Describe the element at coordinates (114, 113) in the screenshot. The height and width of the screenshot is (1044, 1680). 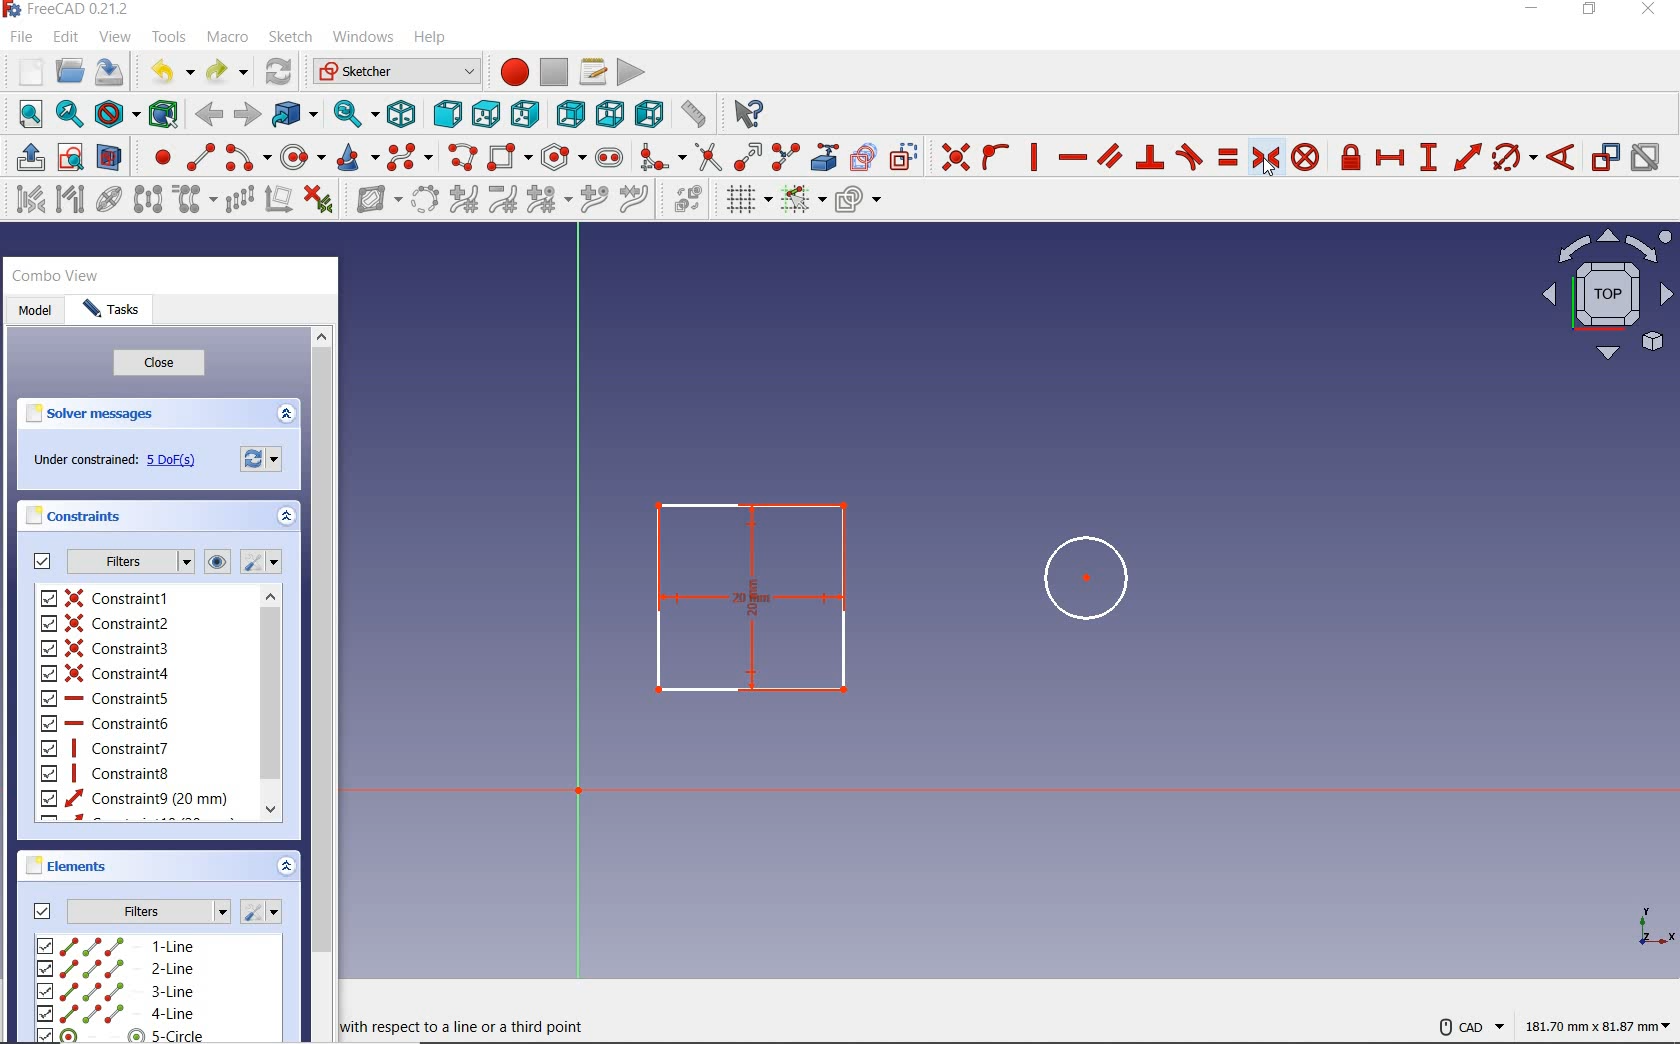
I see `draw style` at that location.